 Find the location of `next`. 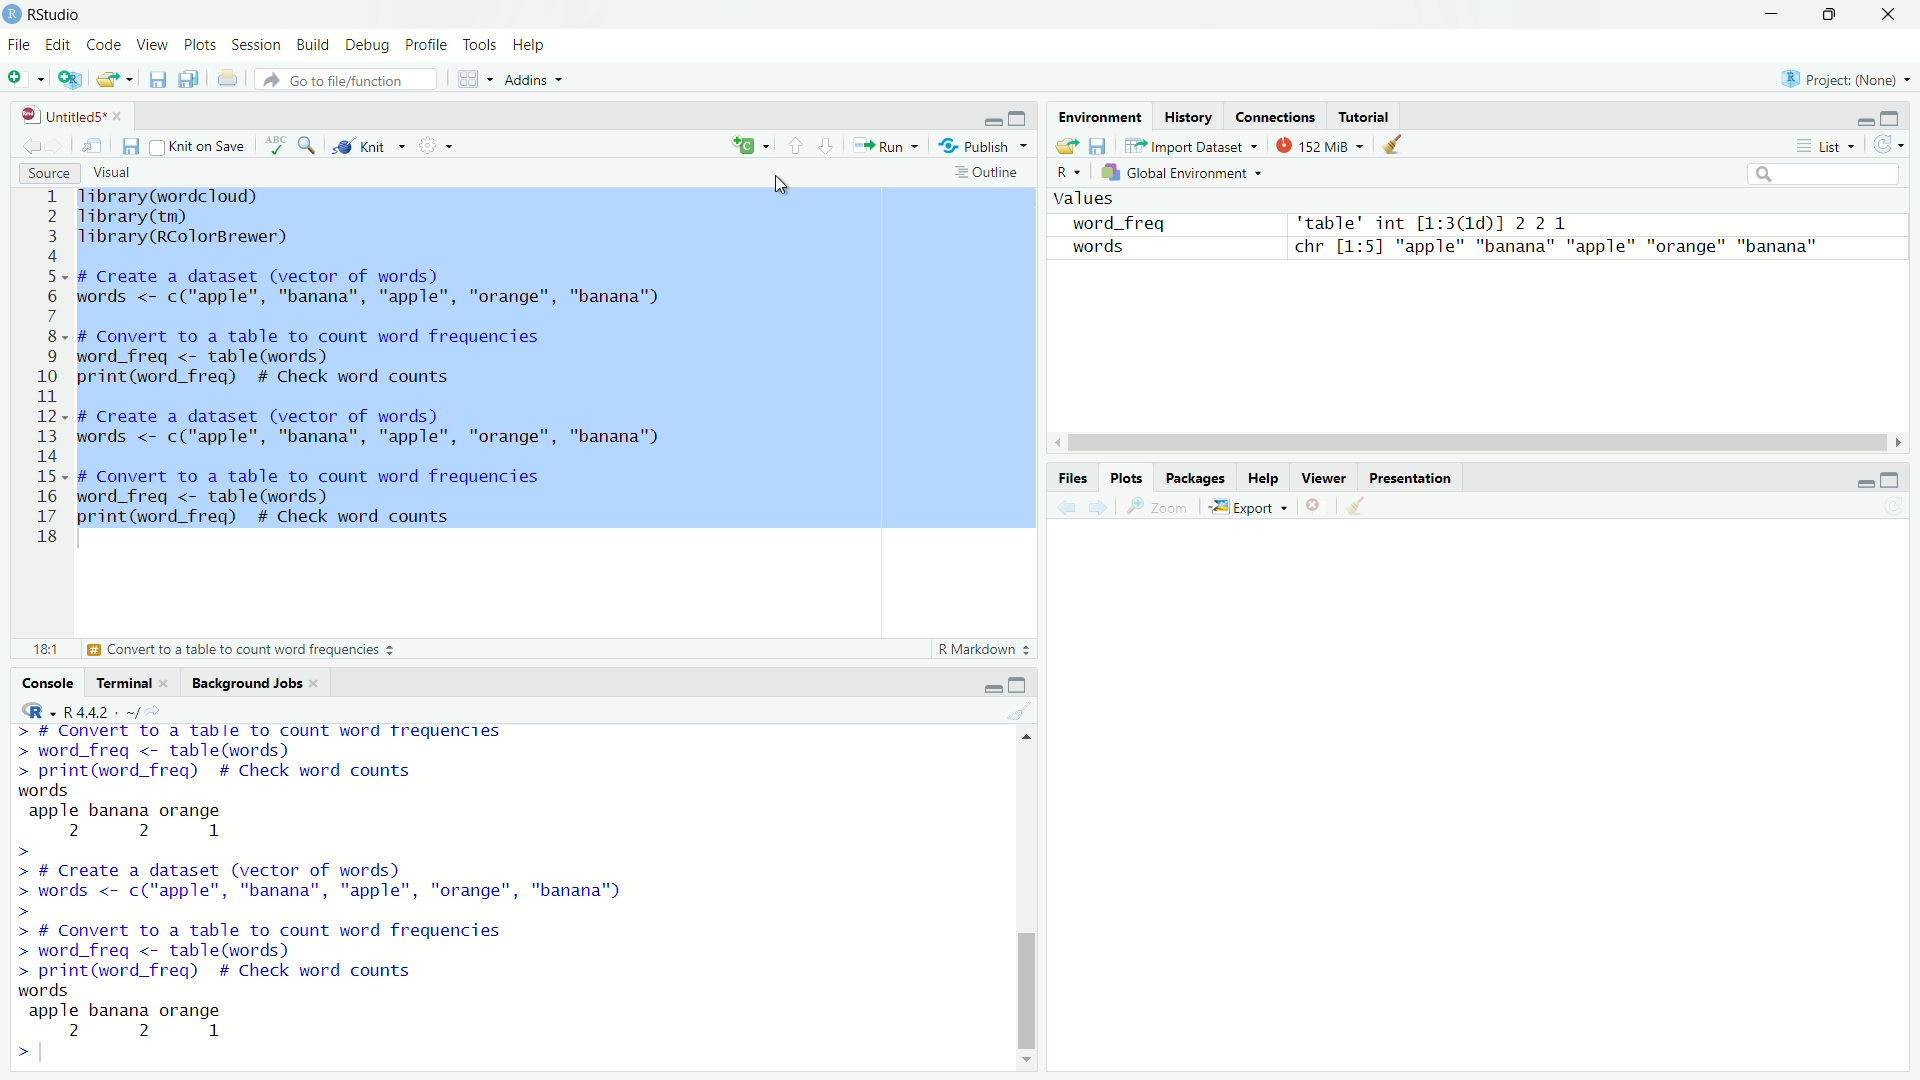

next is located at coordinates (1099, 506).